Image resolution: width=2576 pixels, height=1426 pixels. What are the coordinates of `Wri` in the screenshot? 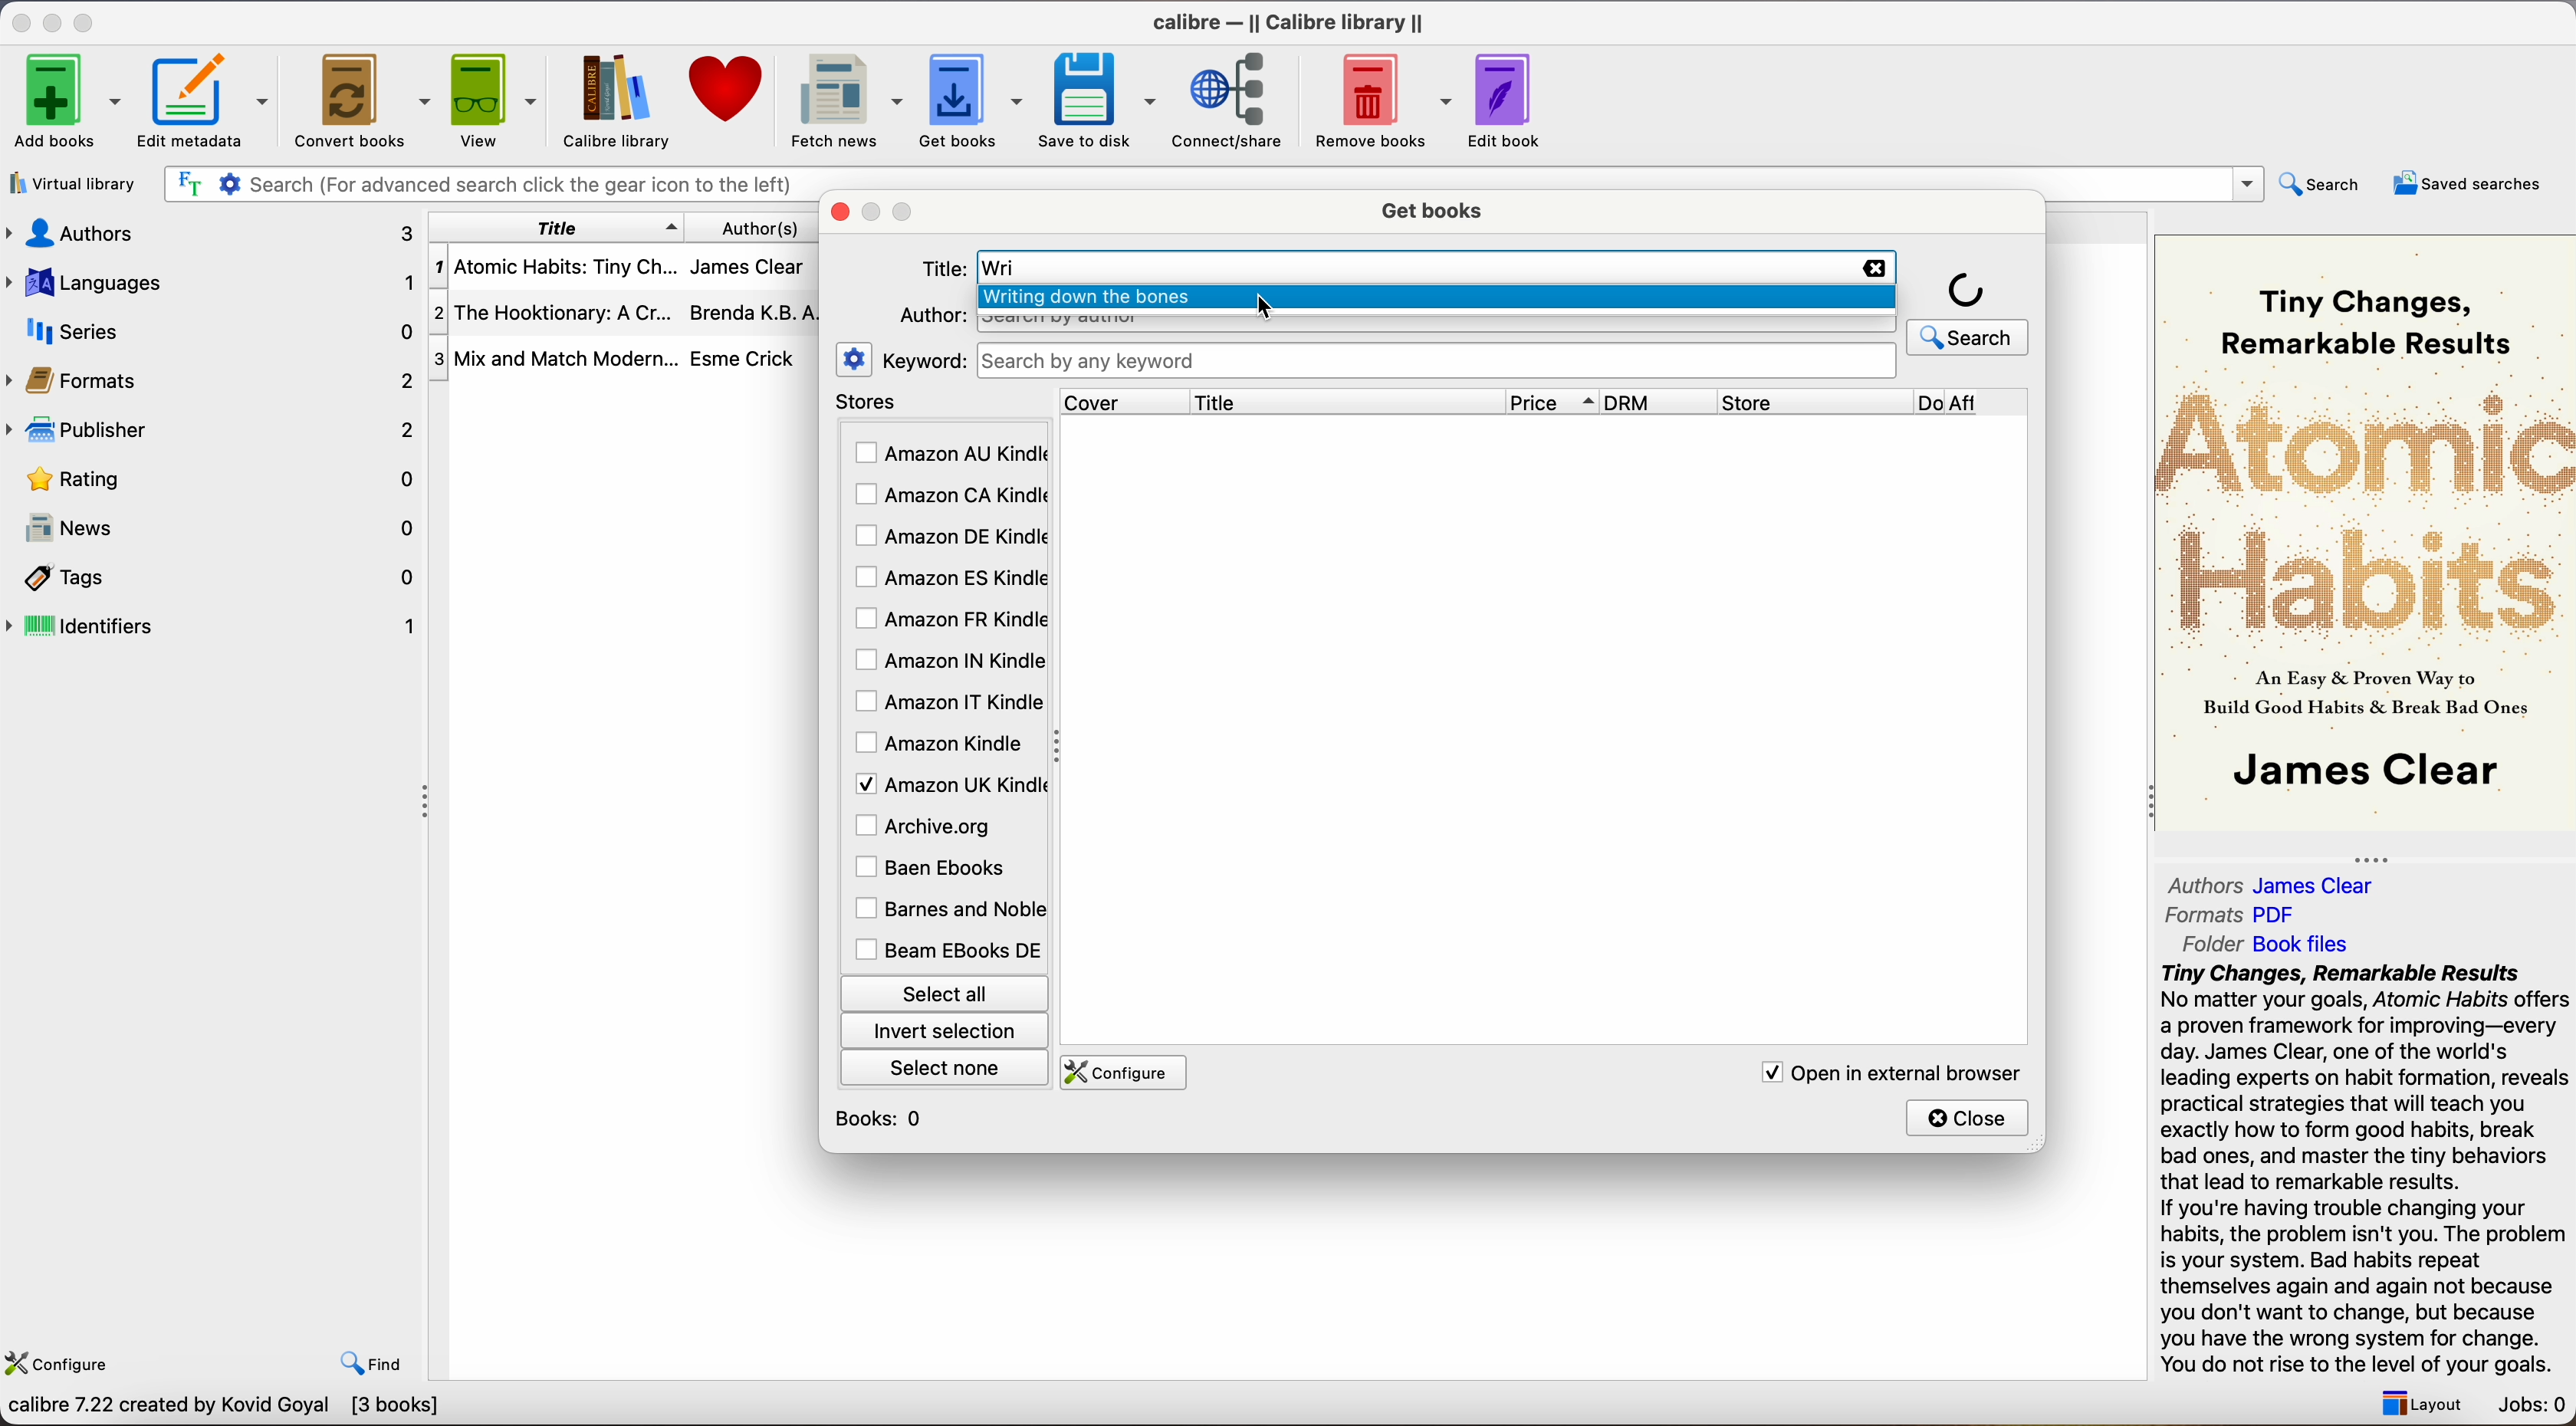 It's located at (1002, 269).